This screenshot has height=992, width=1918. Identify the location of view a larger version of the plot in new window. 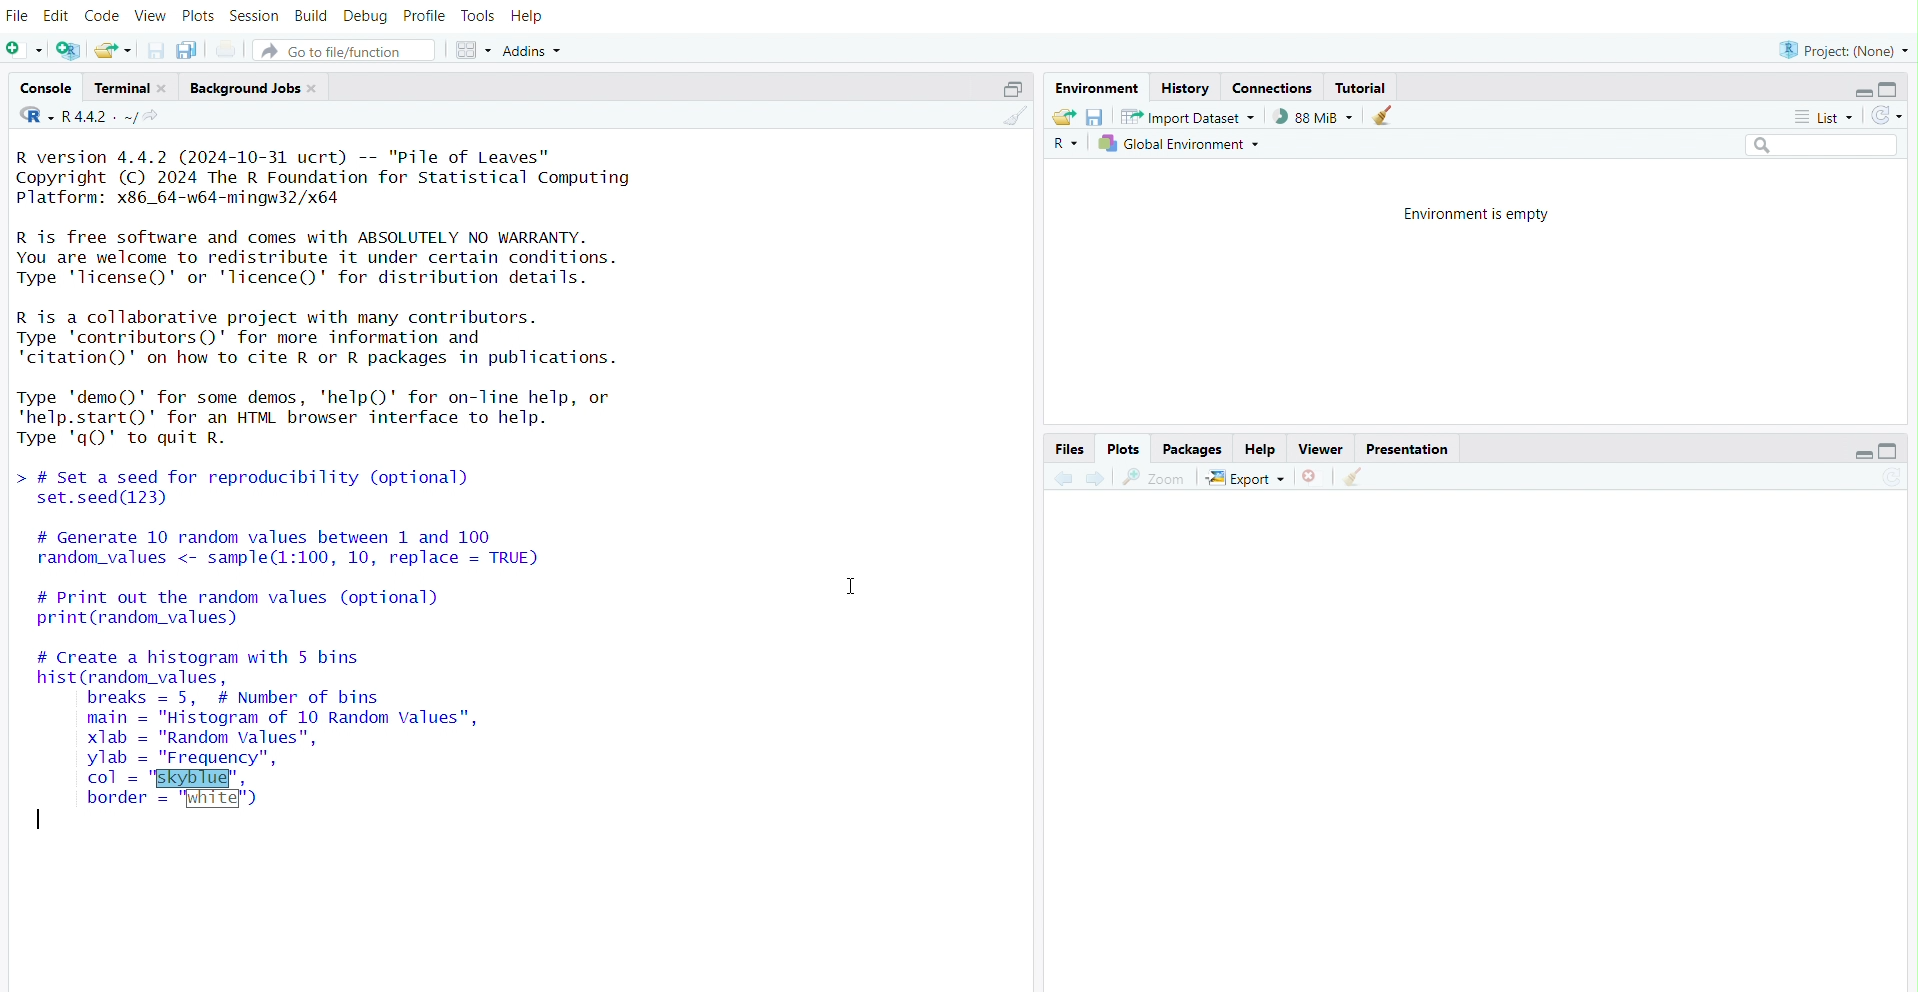
(1152, 477).